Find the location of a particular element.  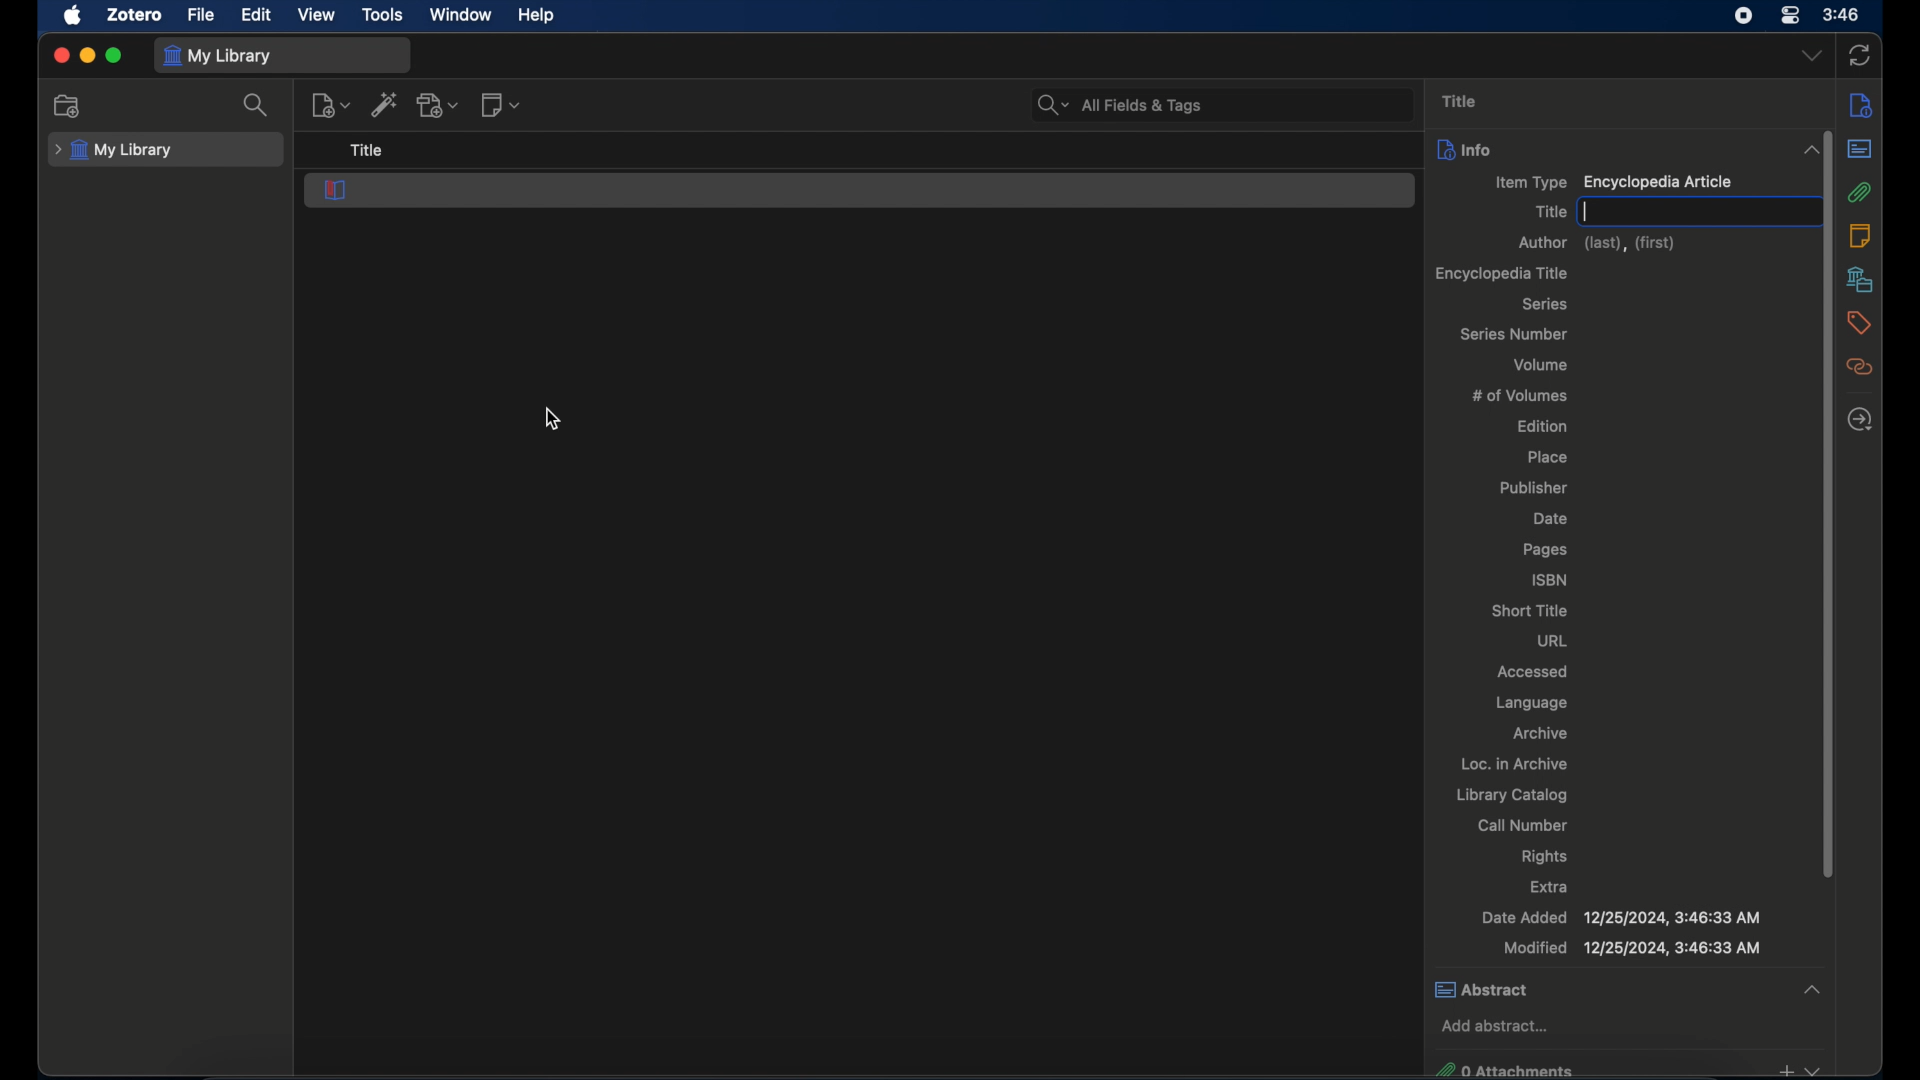

place is located at coordinates (1550, 458).